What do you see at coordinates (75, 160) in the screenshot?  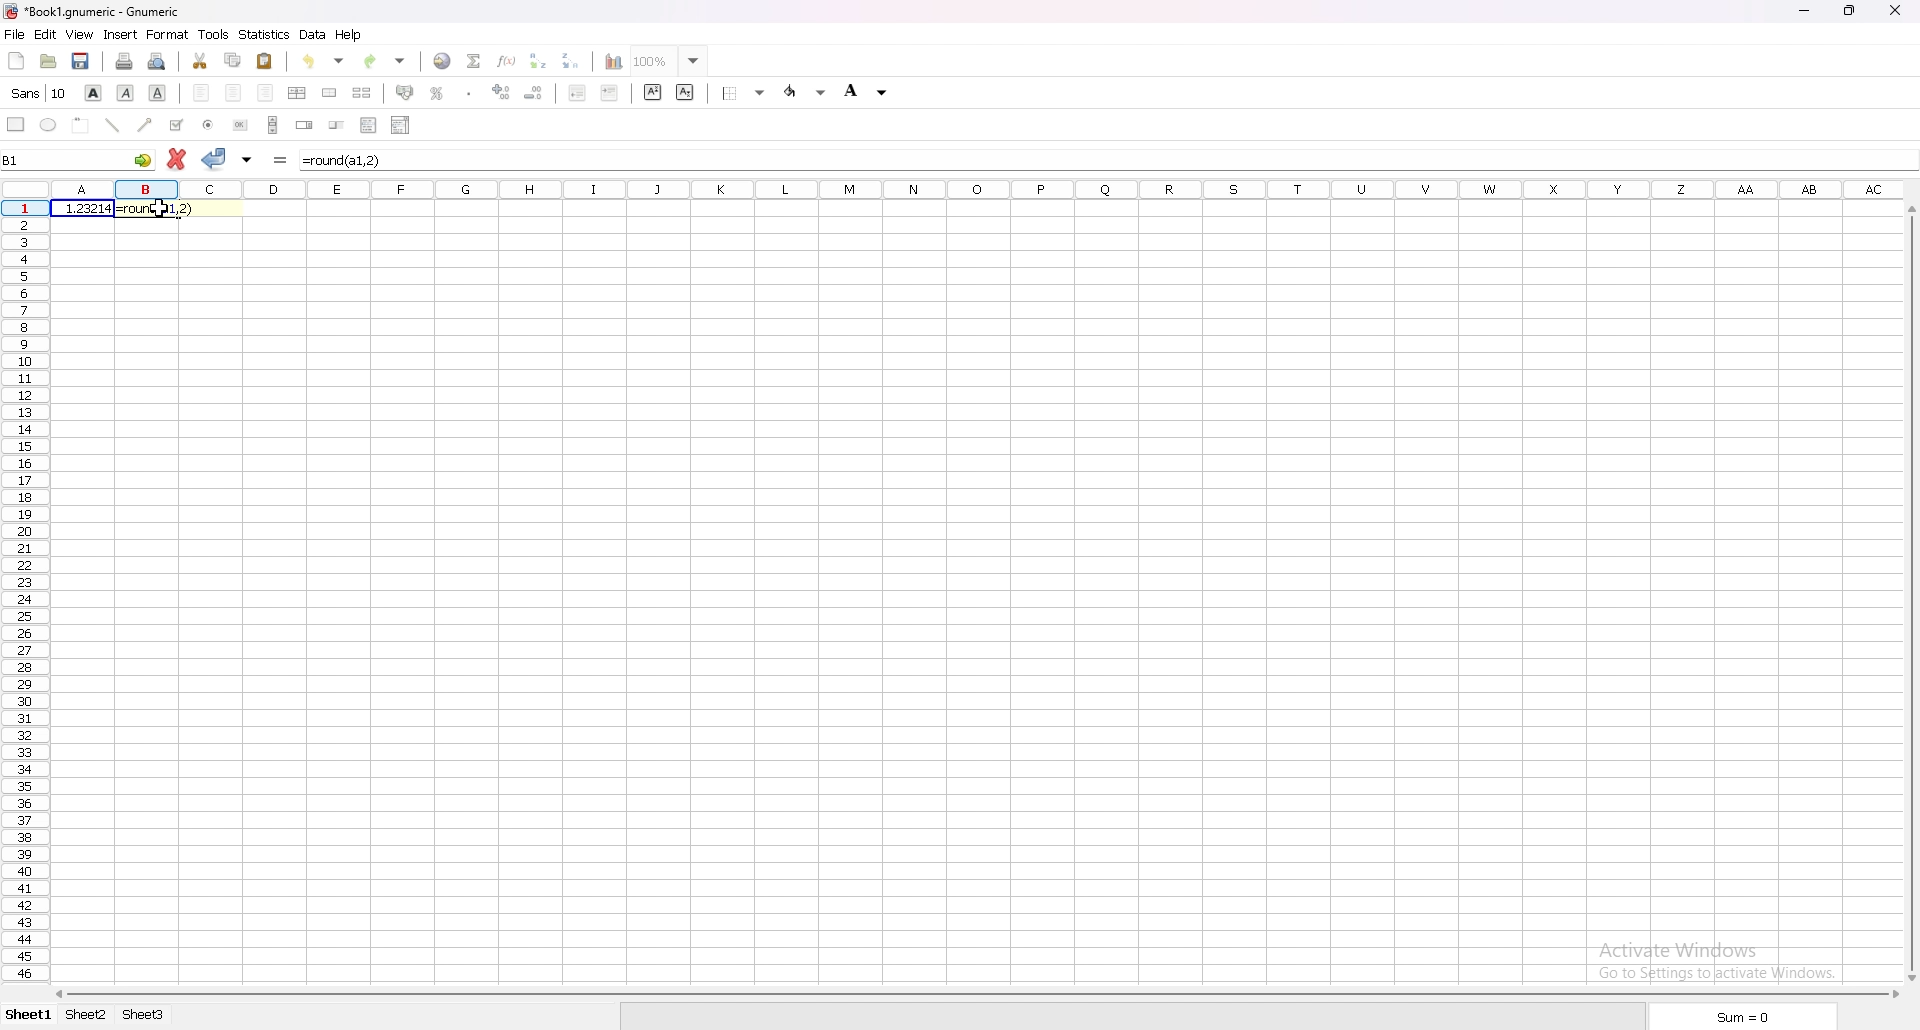 I see `selected cell` at bounding box center [75, 160].